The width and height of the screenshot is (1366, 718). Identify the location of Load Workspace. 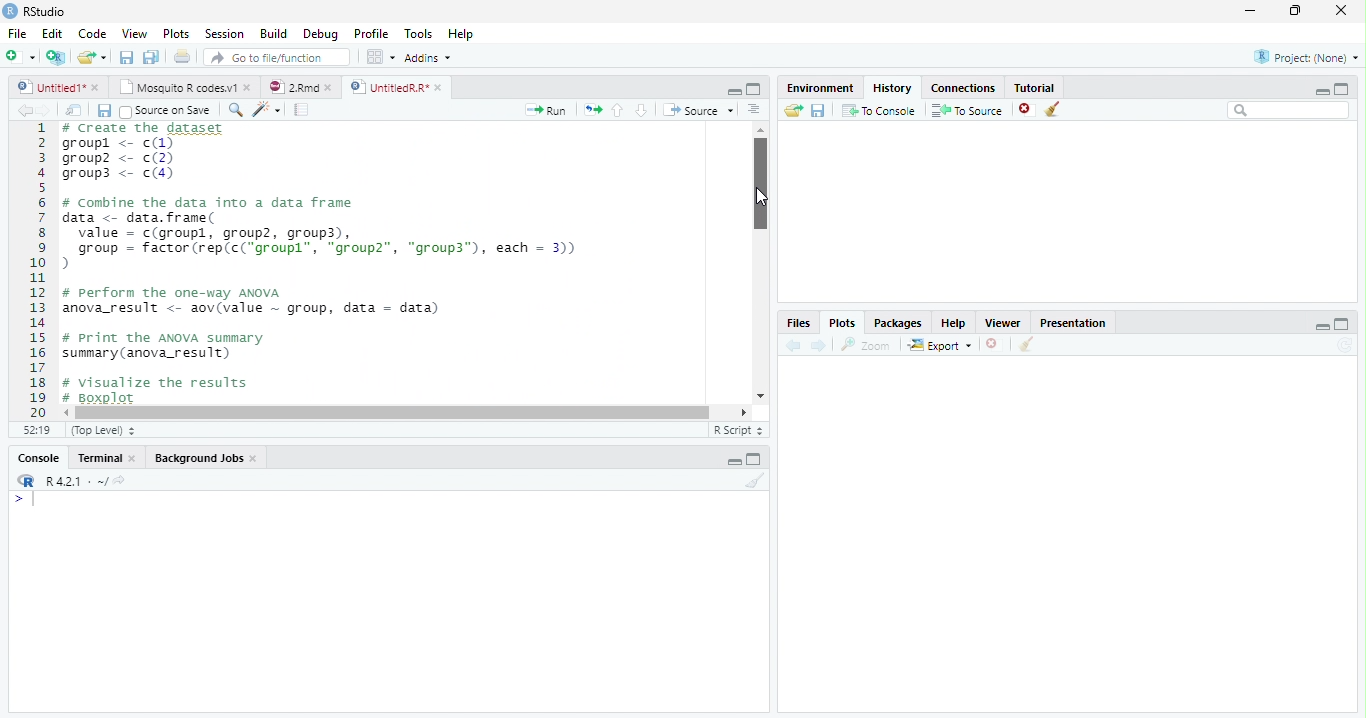
(794, 111).